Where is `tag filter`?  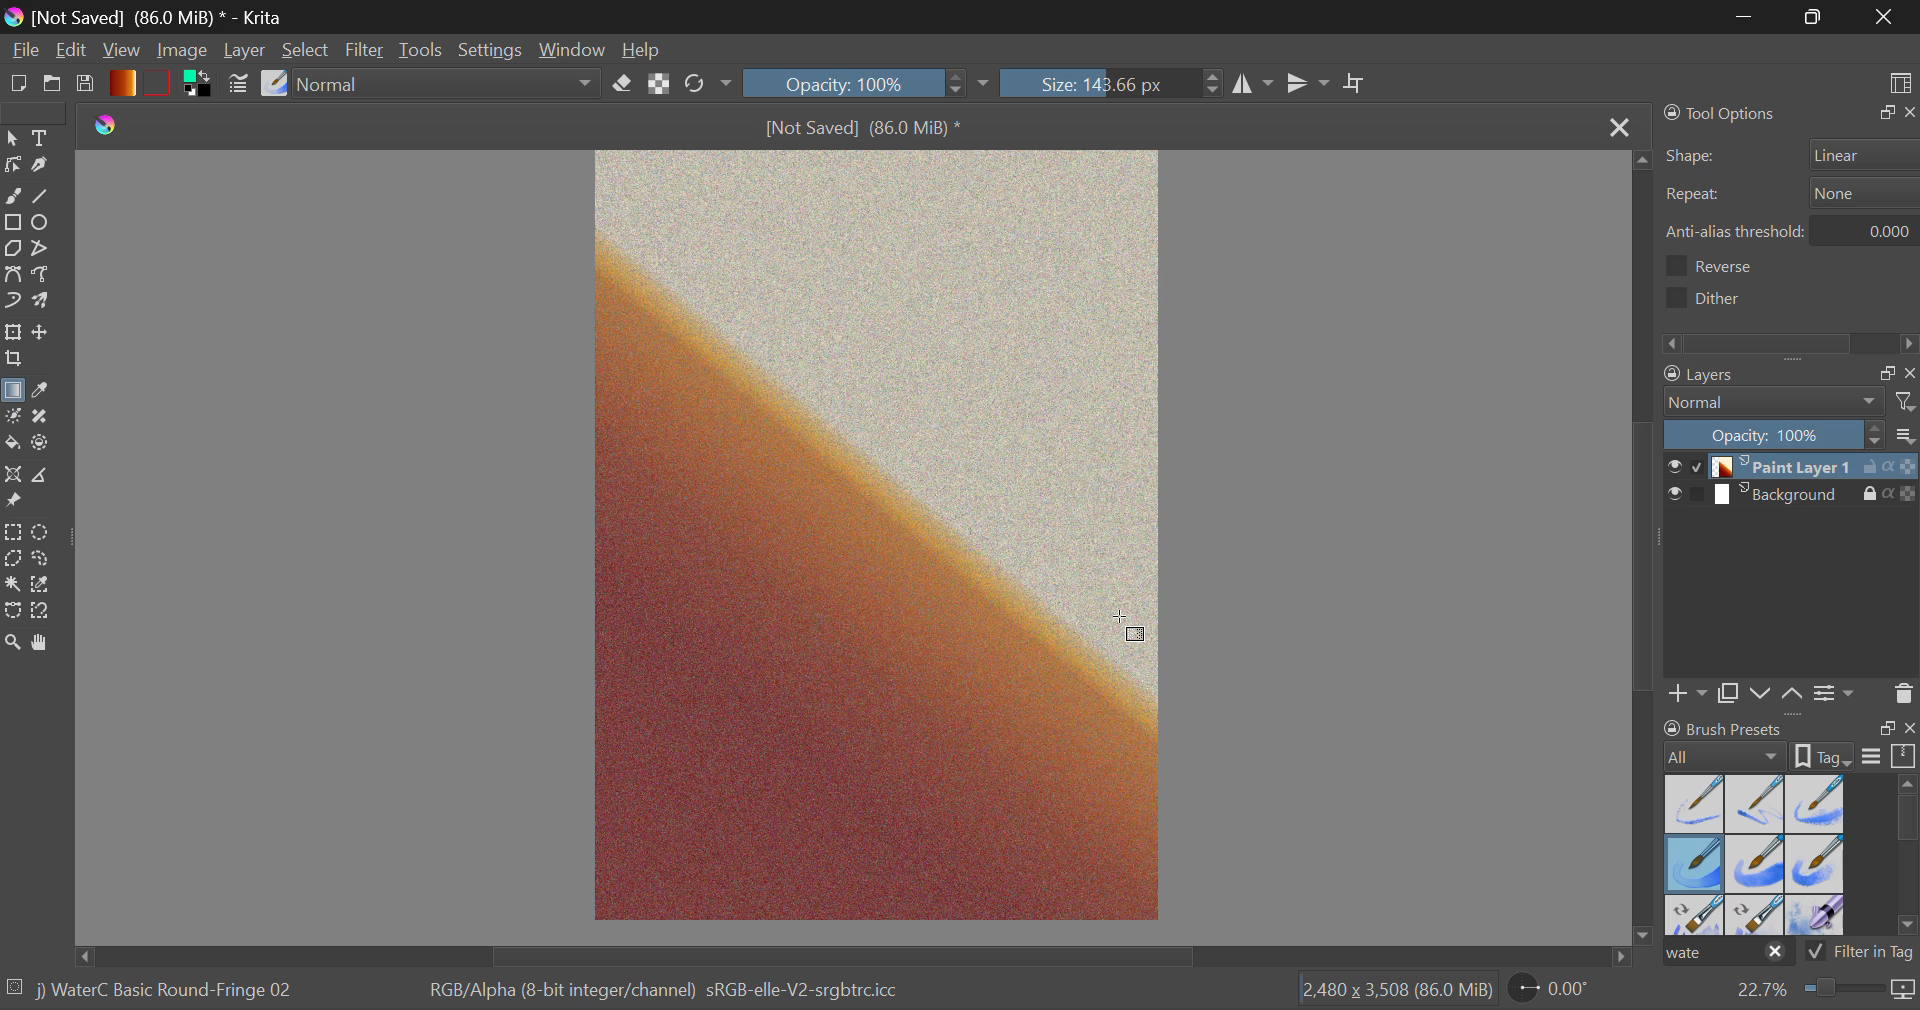
tag filter is located at coordinates (1845, 952).